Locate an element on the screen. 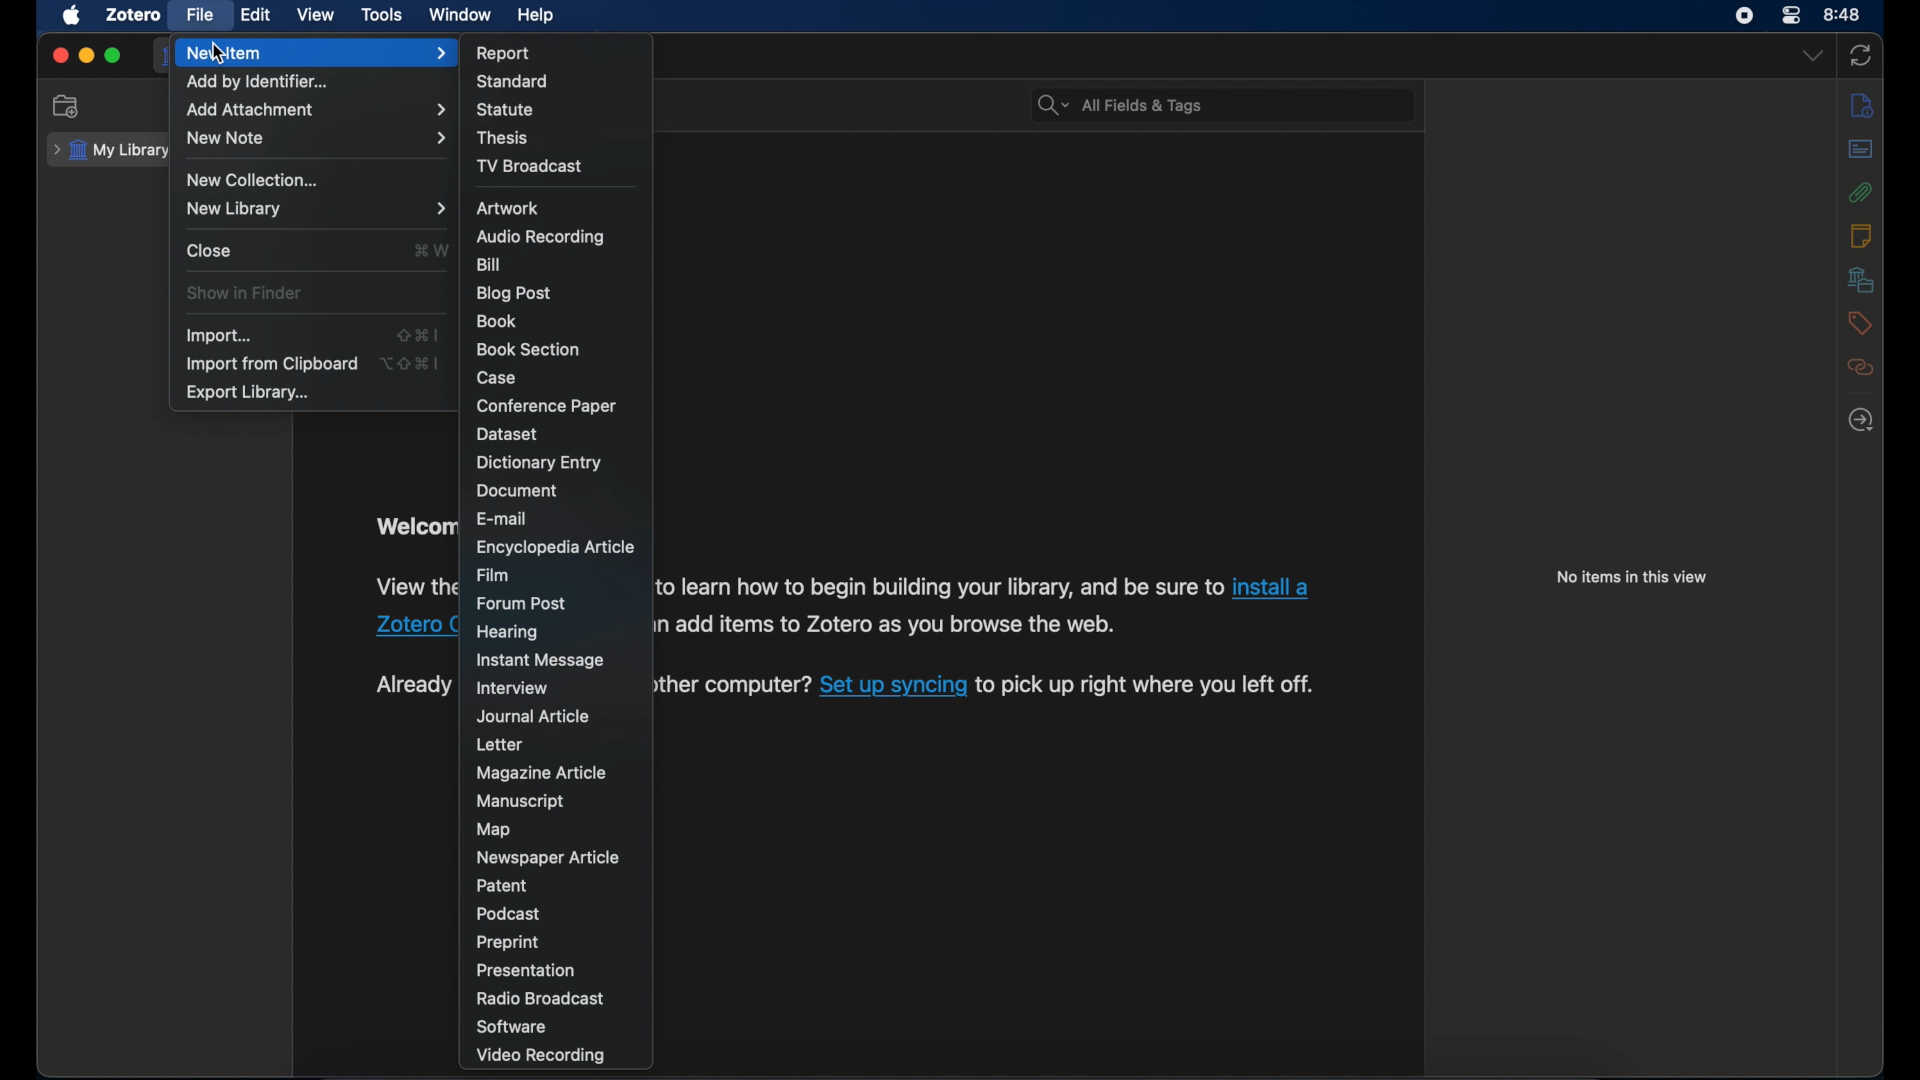 This screenshot has width=1920, height=1080. dataset is located at coordinates (506, 435).